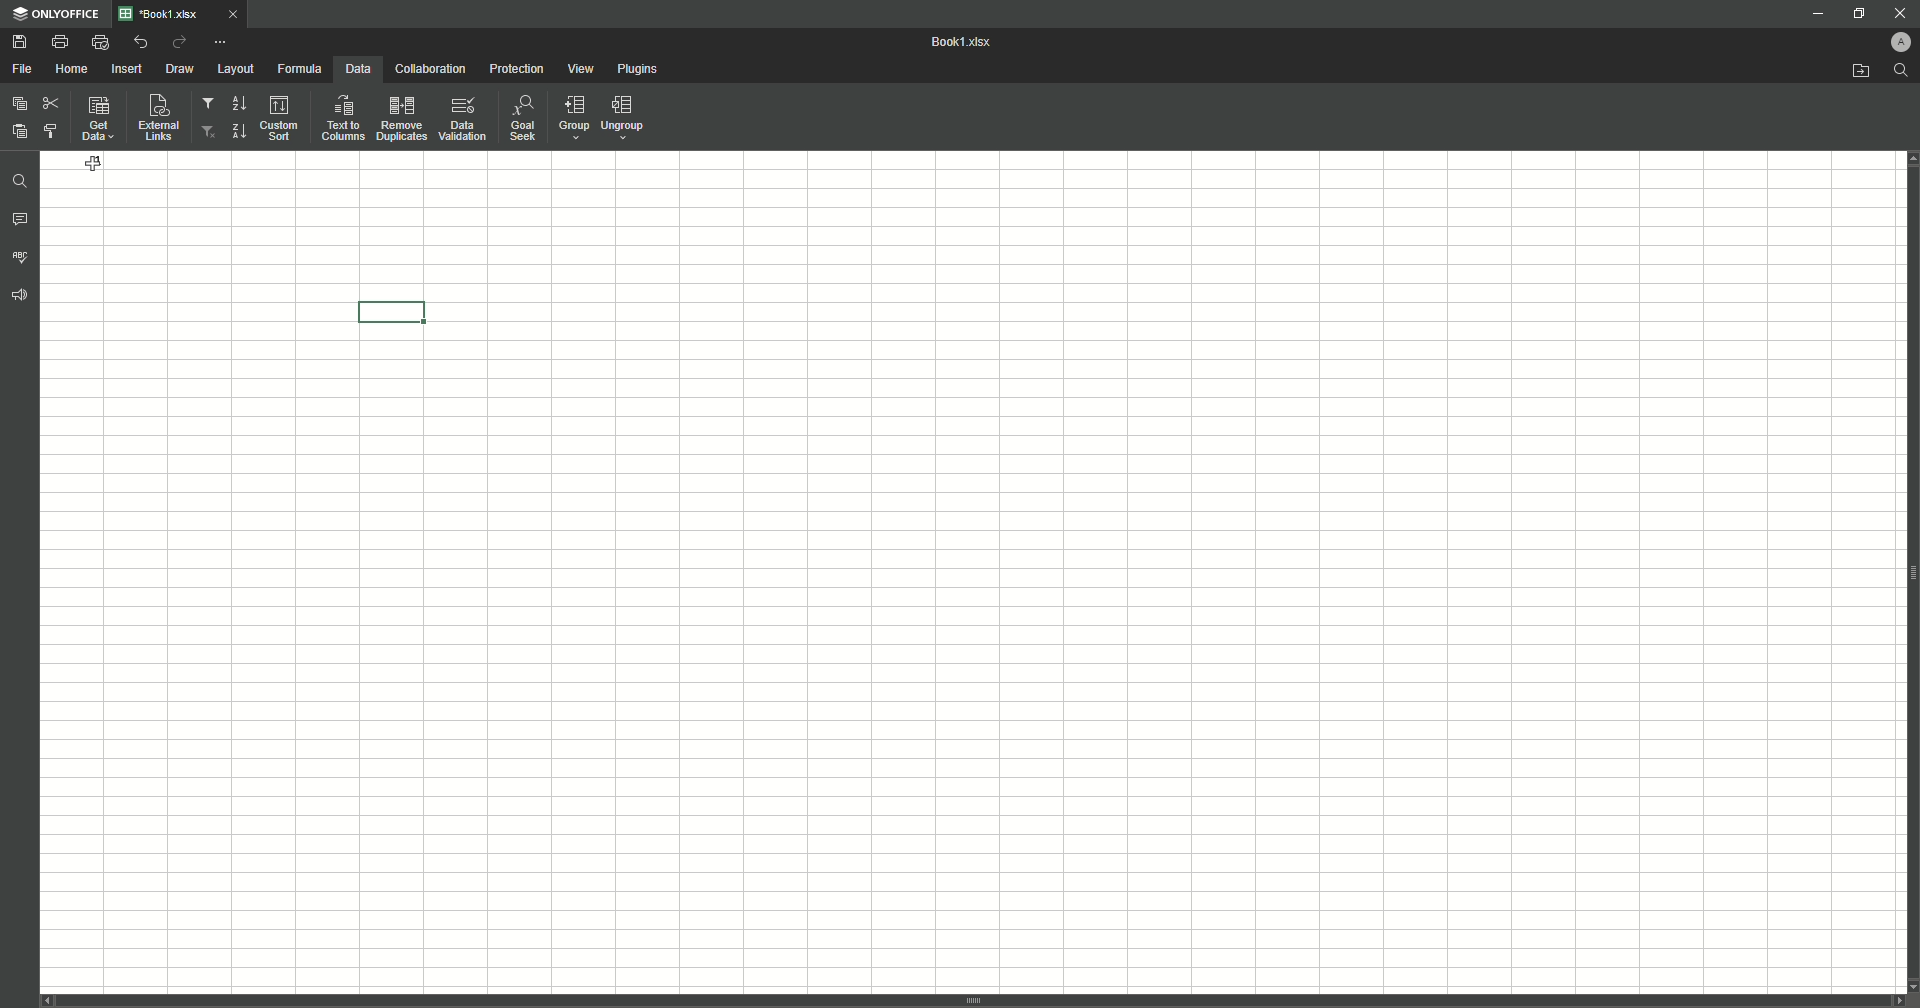 The image size is (1920, 1008). I want to click on Comments, so click(21, 222).